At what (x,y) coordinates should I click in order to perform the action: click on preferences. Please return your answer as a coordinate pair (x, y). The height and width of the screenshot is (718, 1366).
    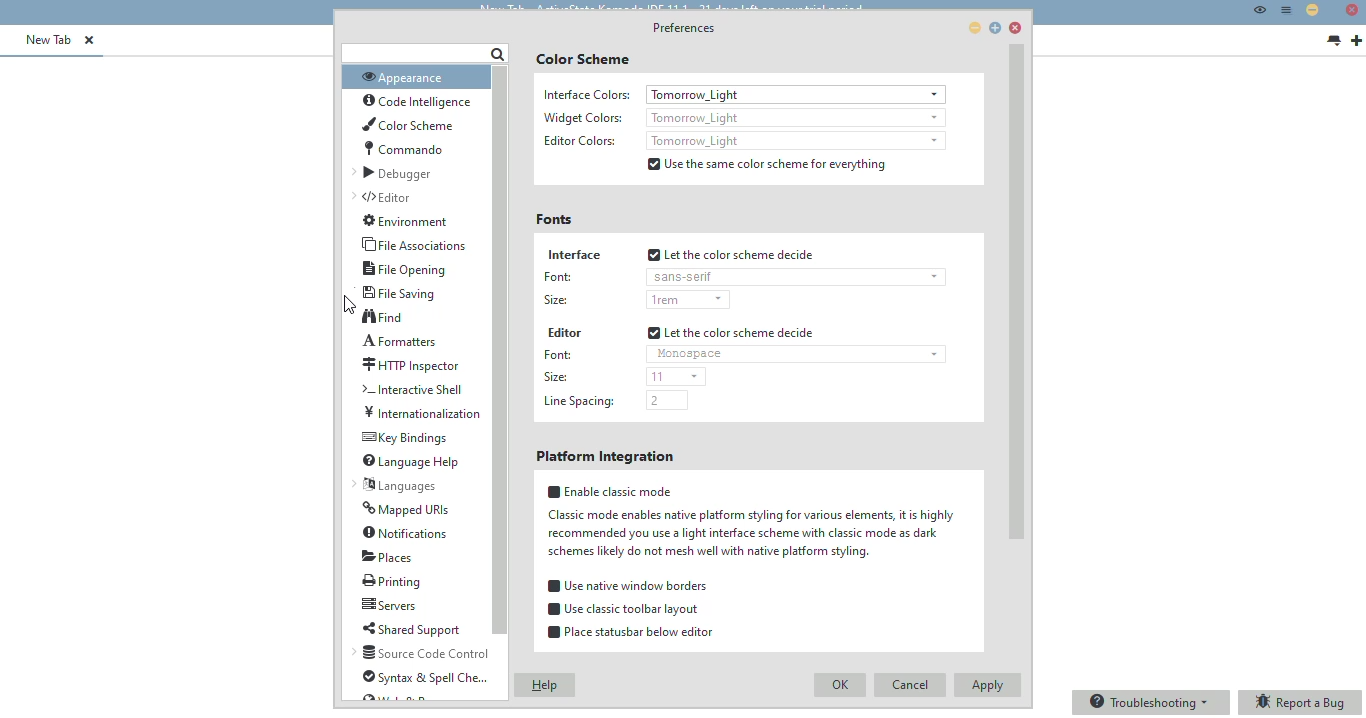
    Looking at the image, I should click on (684, 27).